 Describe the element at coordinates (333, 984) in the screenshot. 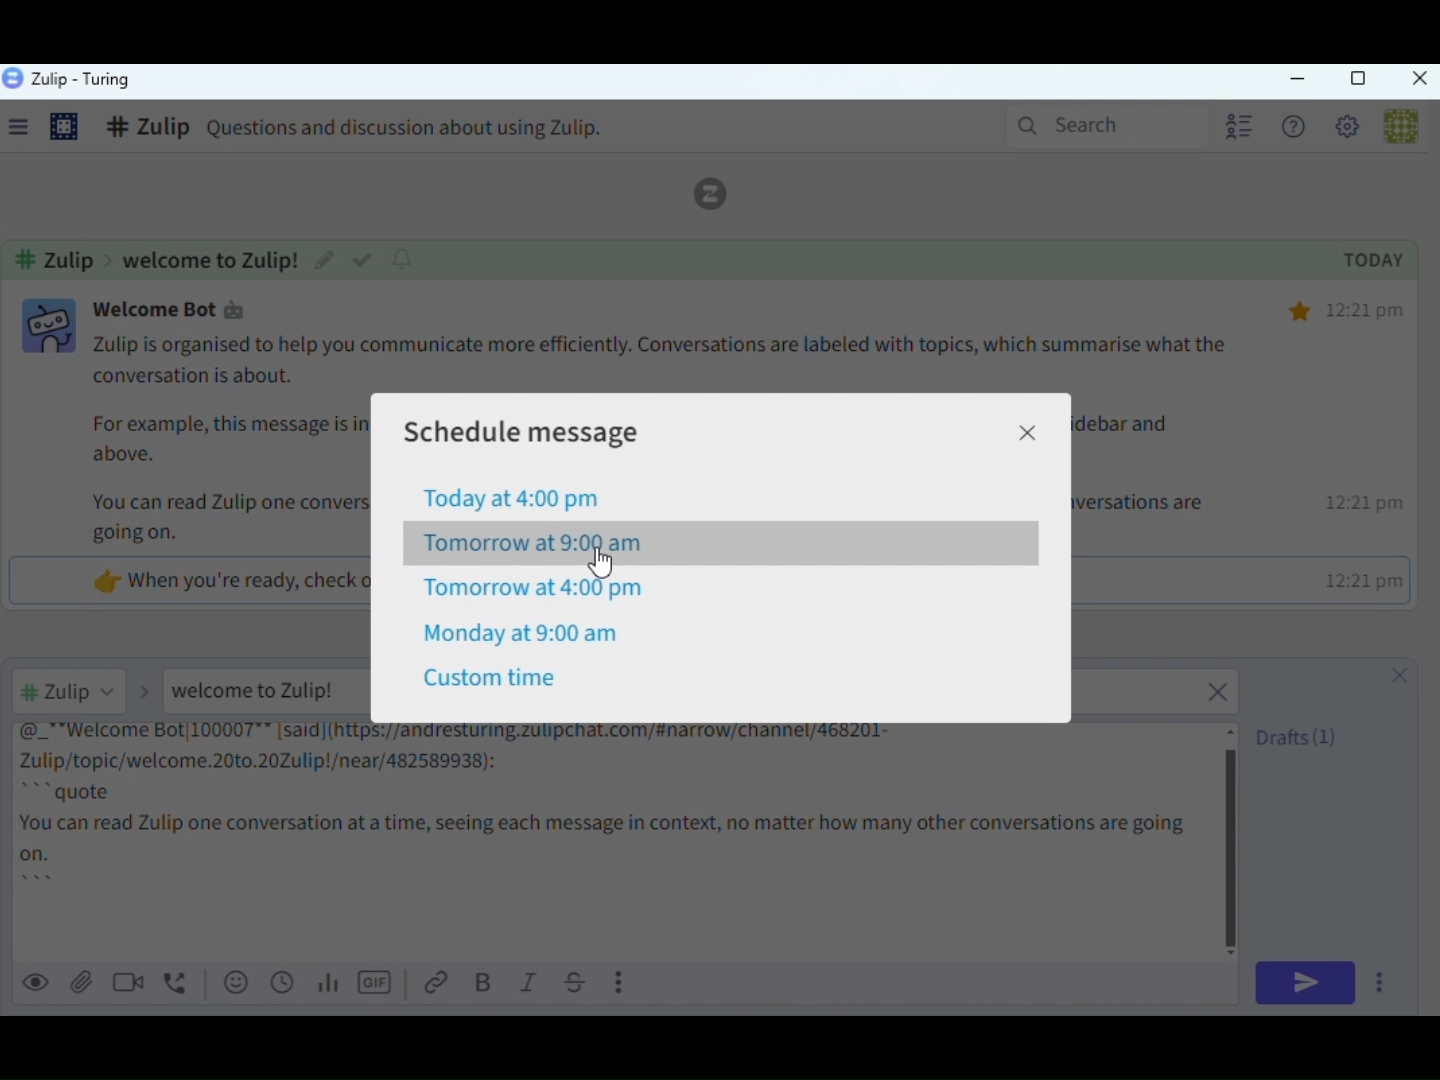

I see `Stats` at that location.